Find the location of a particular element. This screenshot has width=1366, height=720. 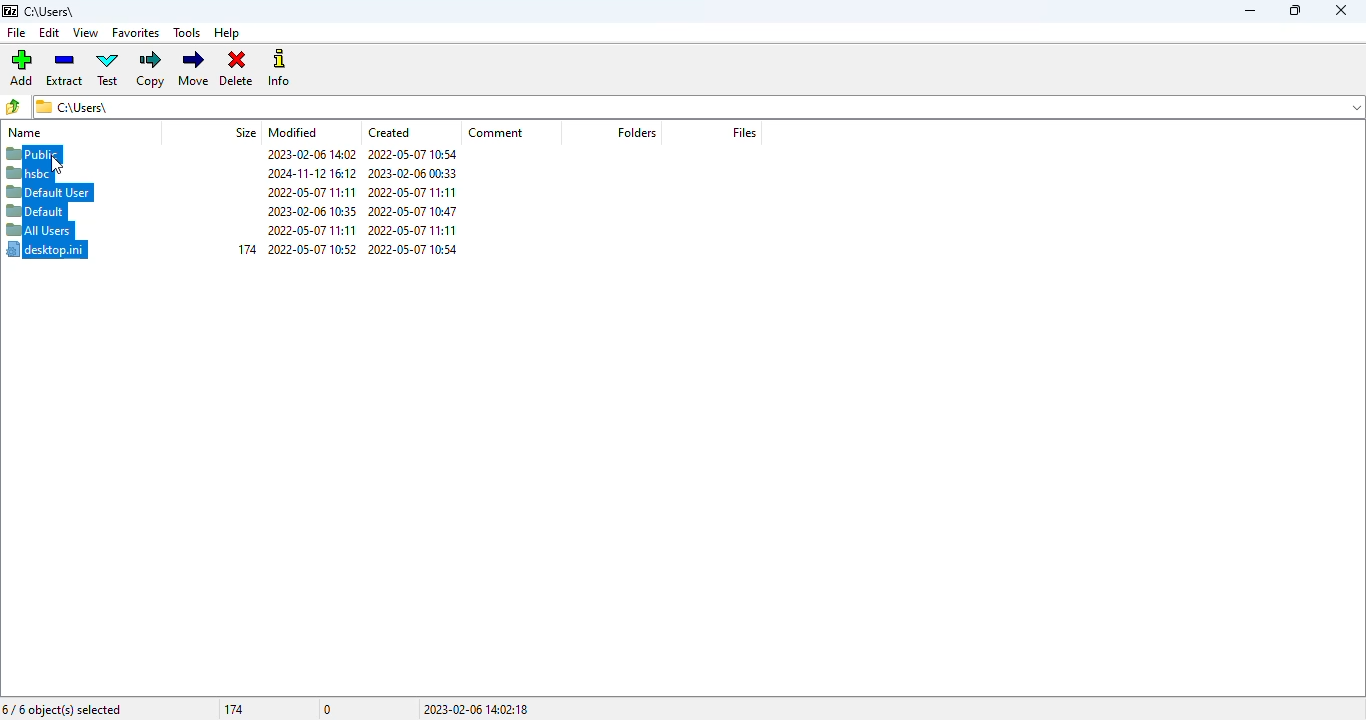

 2022-05-07 11:11 is located at coordinates (420, 230).